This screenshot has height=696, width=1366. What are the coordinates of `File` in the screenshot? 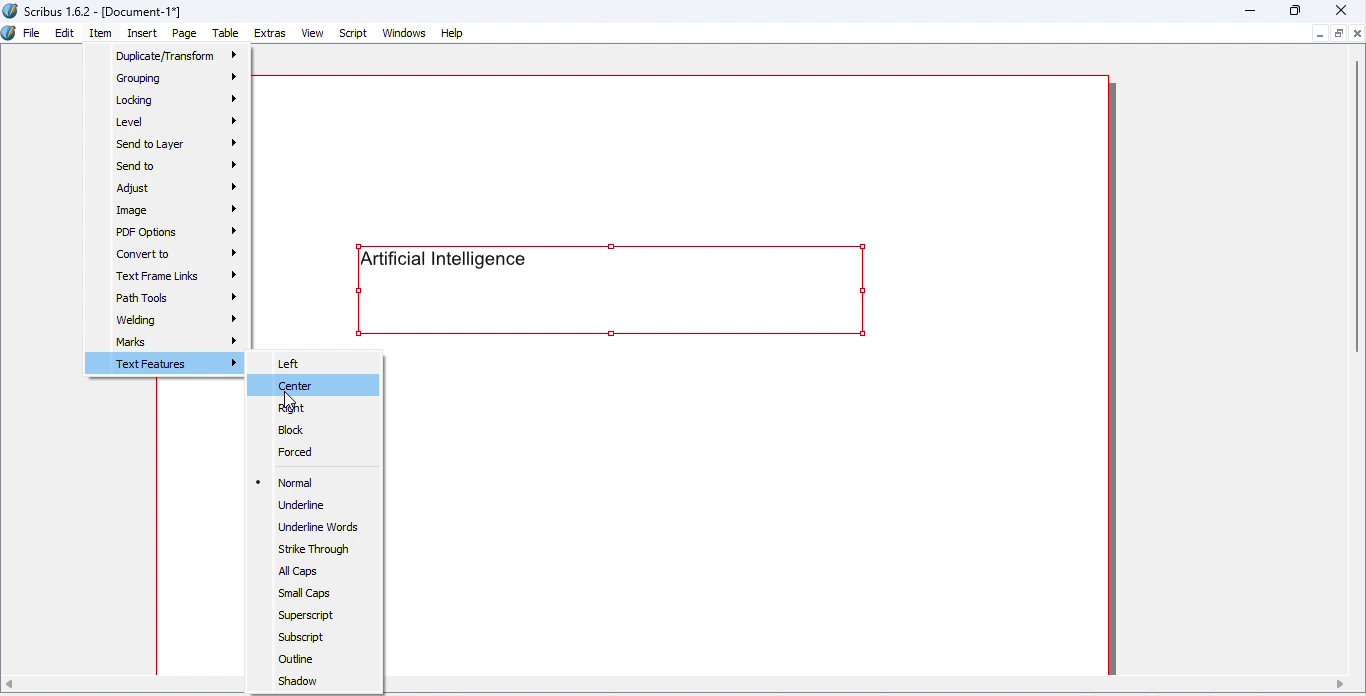 It's located at (31, 34).